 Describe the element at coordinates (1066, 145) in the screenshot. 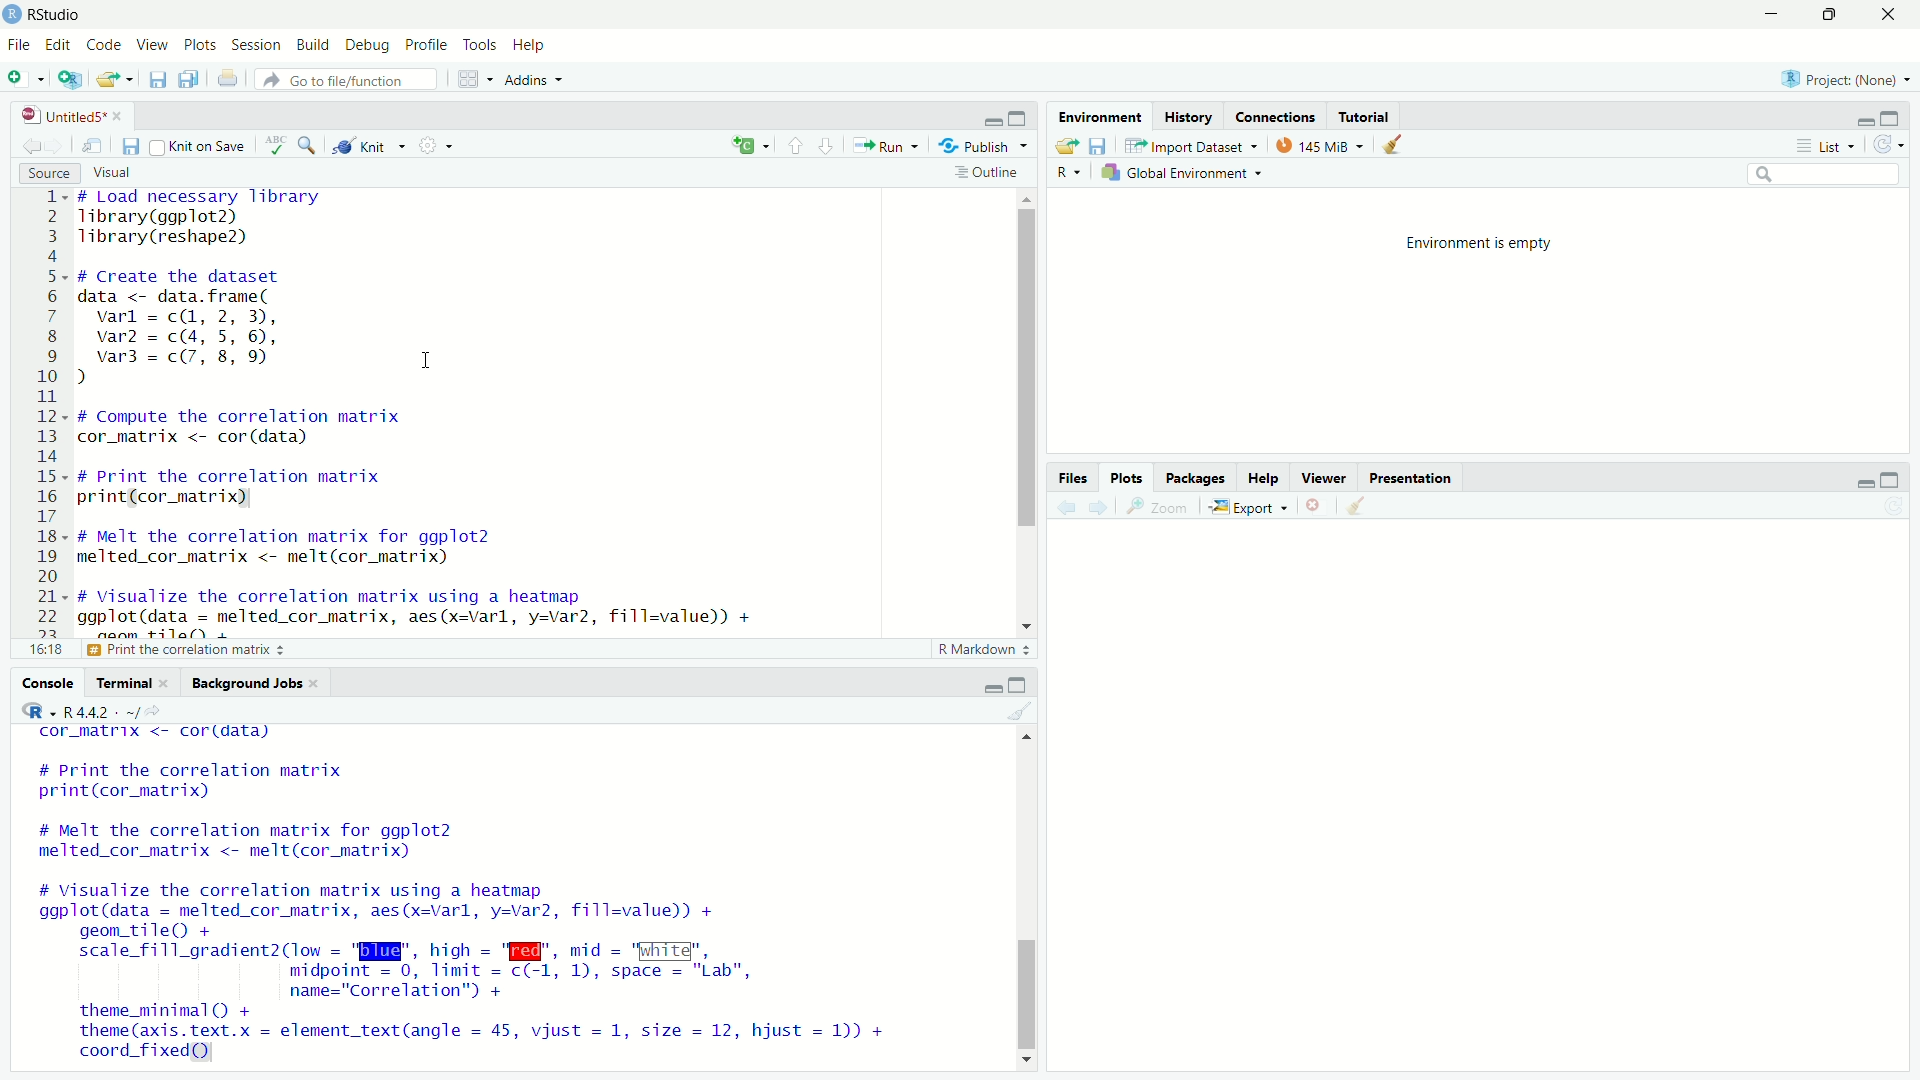

I see `load workspace` at that location.